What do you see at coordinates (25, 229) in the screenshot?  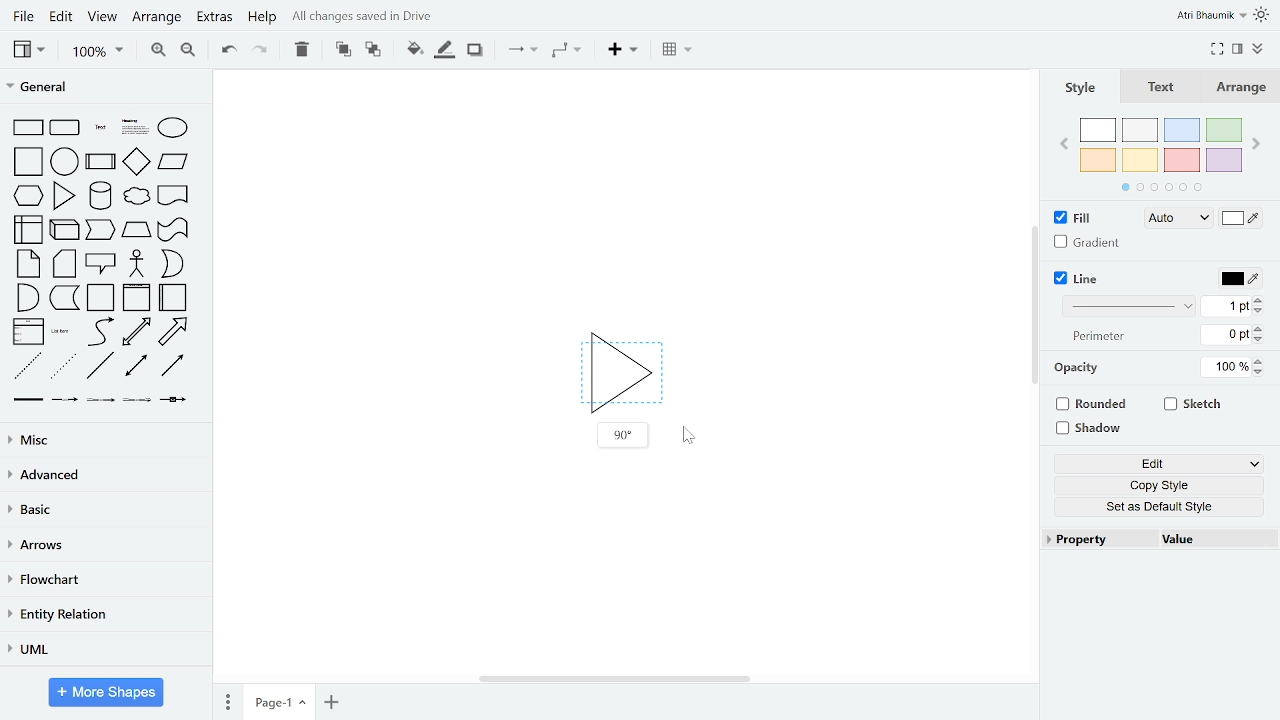 I see `internal storage` at bounding box center [25, 229].